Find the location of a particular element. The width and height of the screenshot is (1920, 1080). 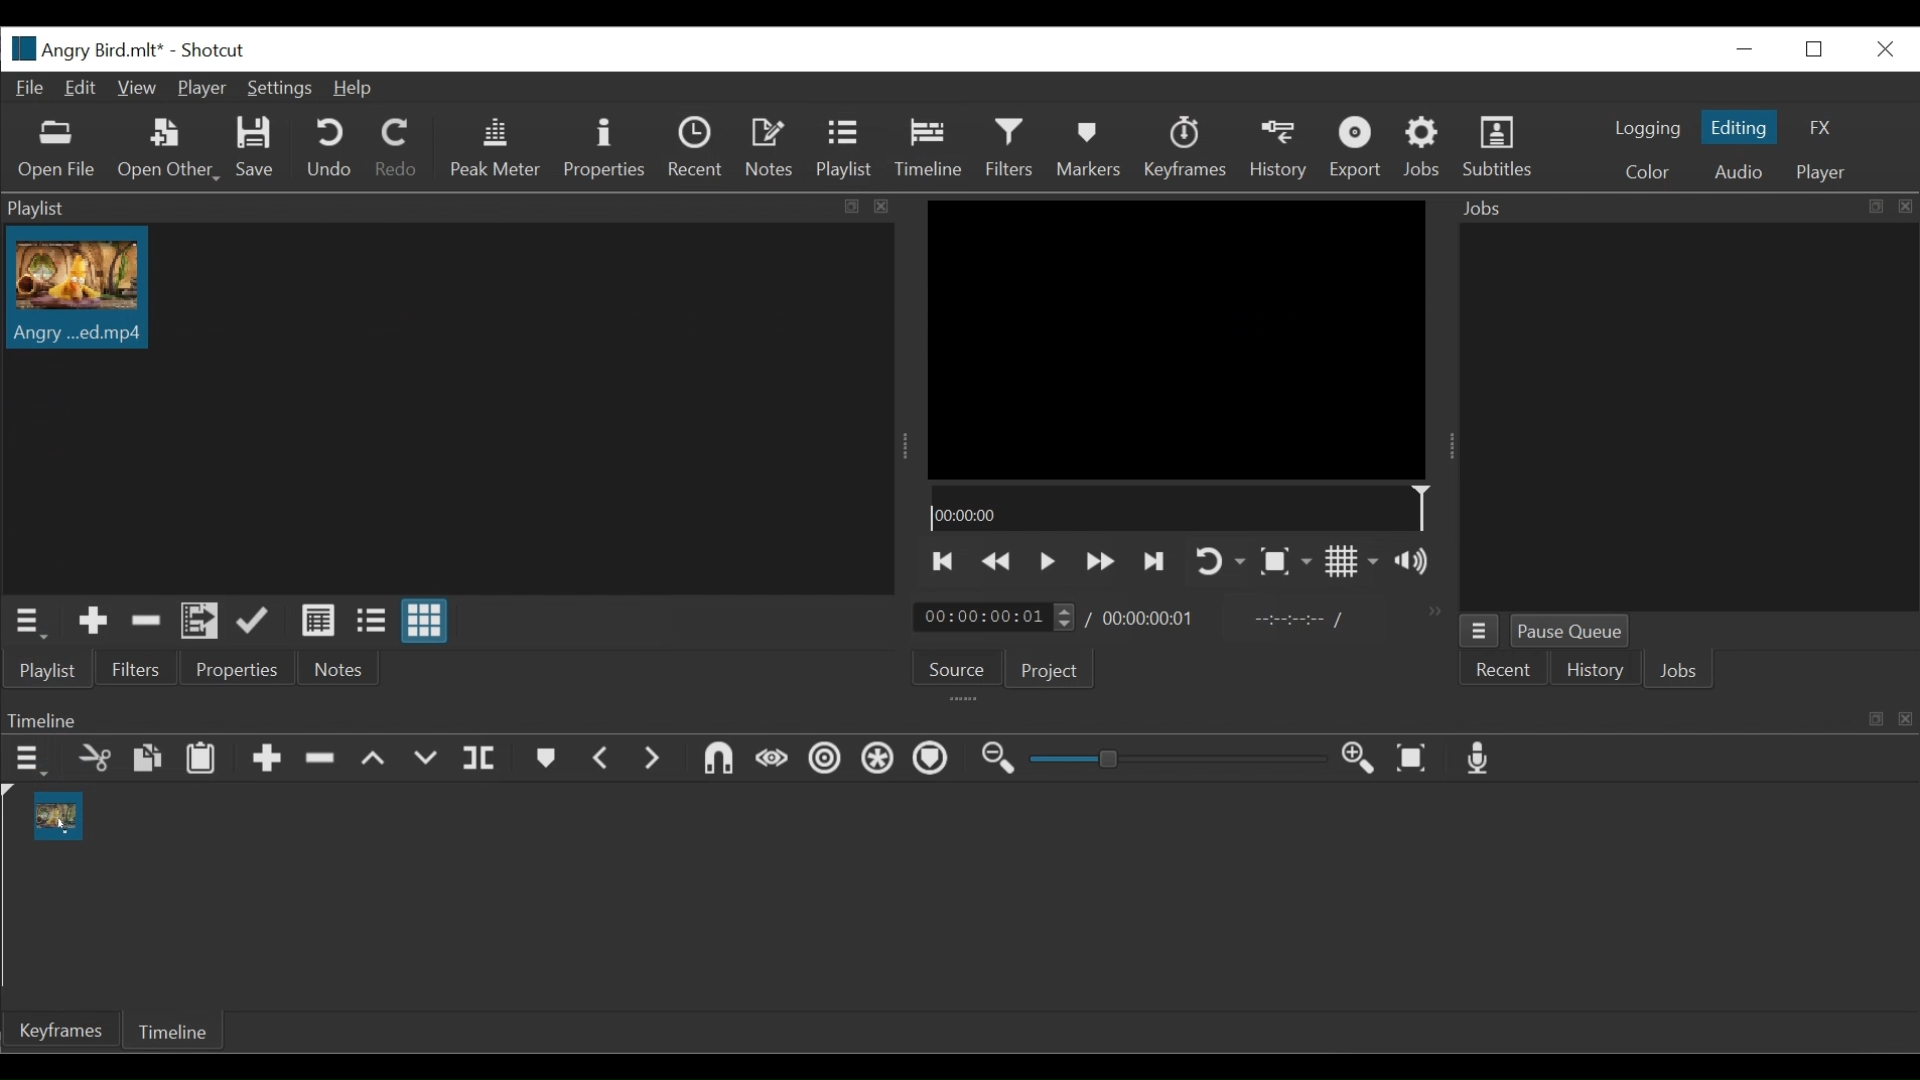

Jobs is located at coordinates (1679, 668).